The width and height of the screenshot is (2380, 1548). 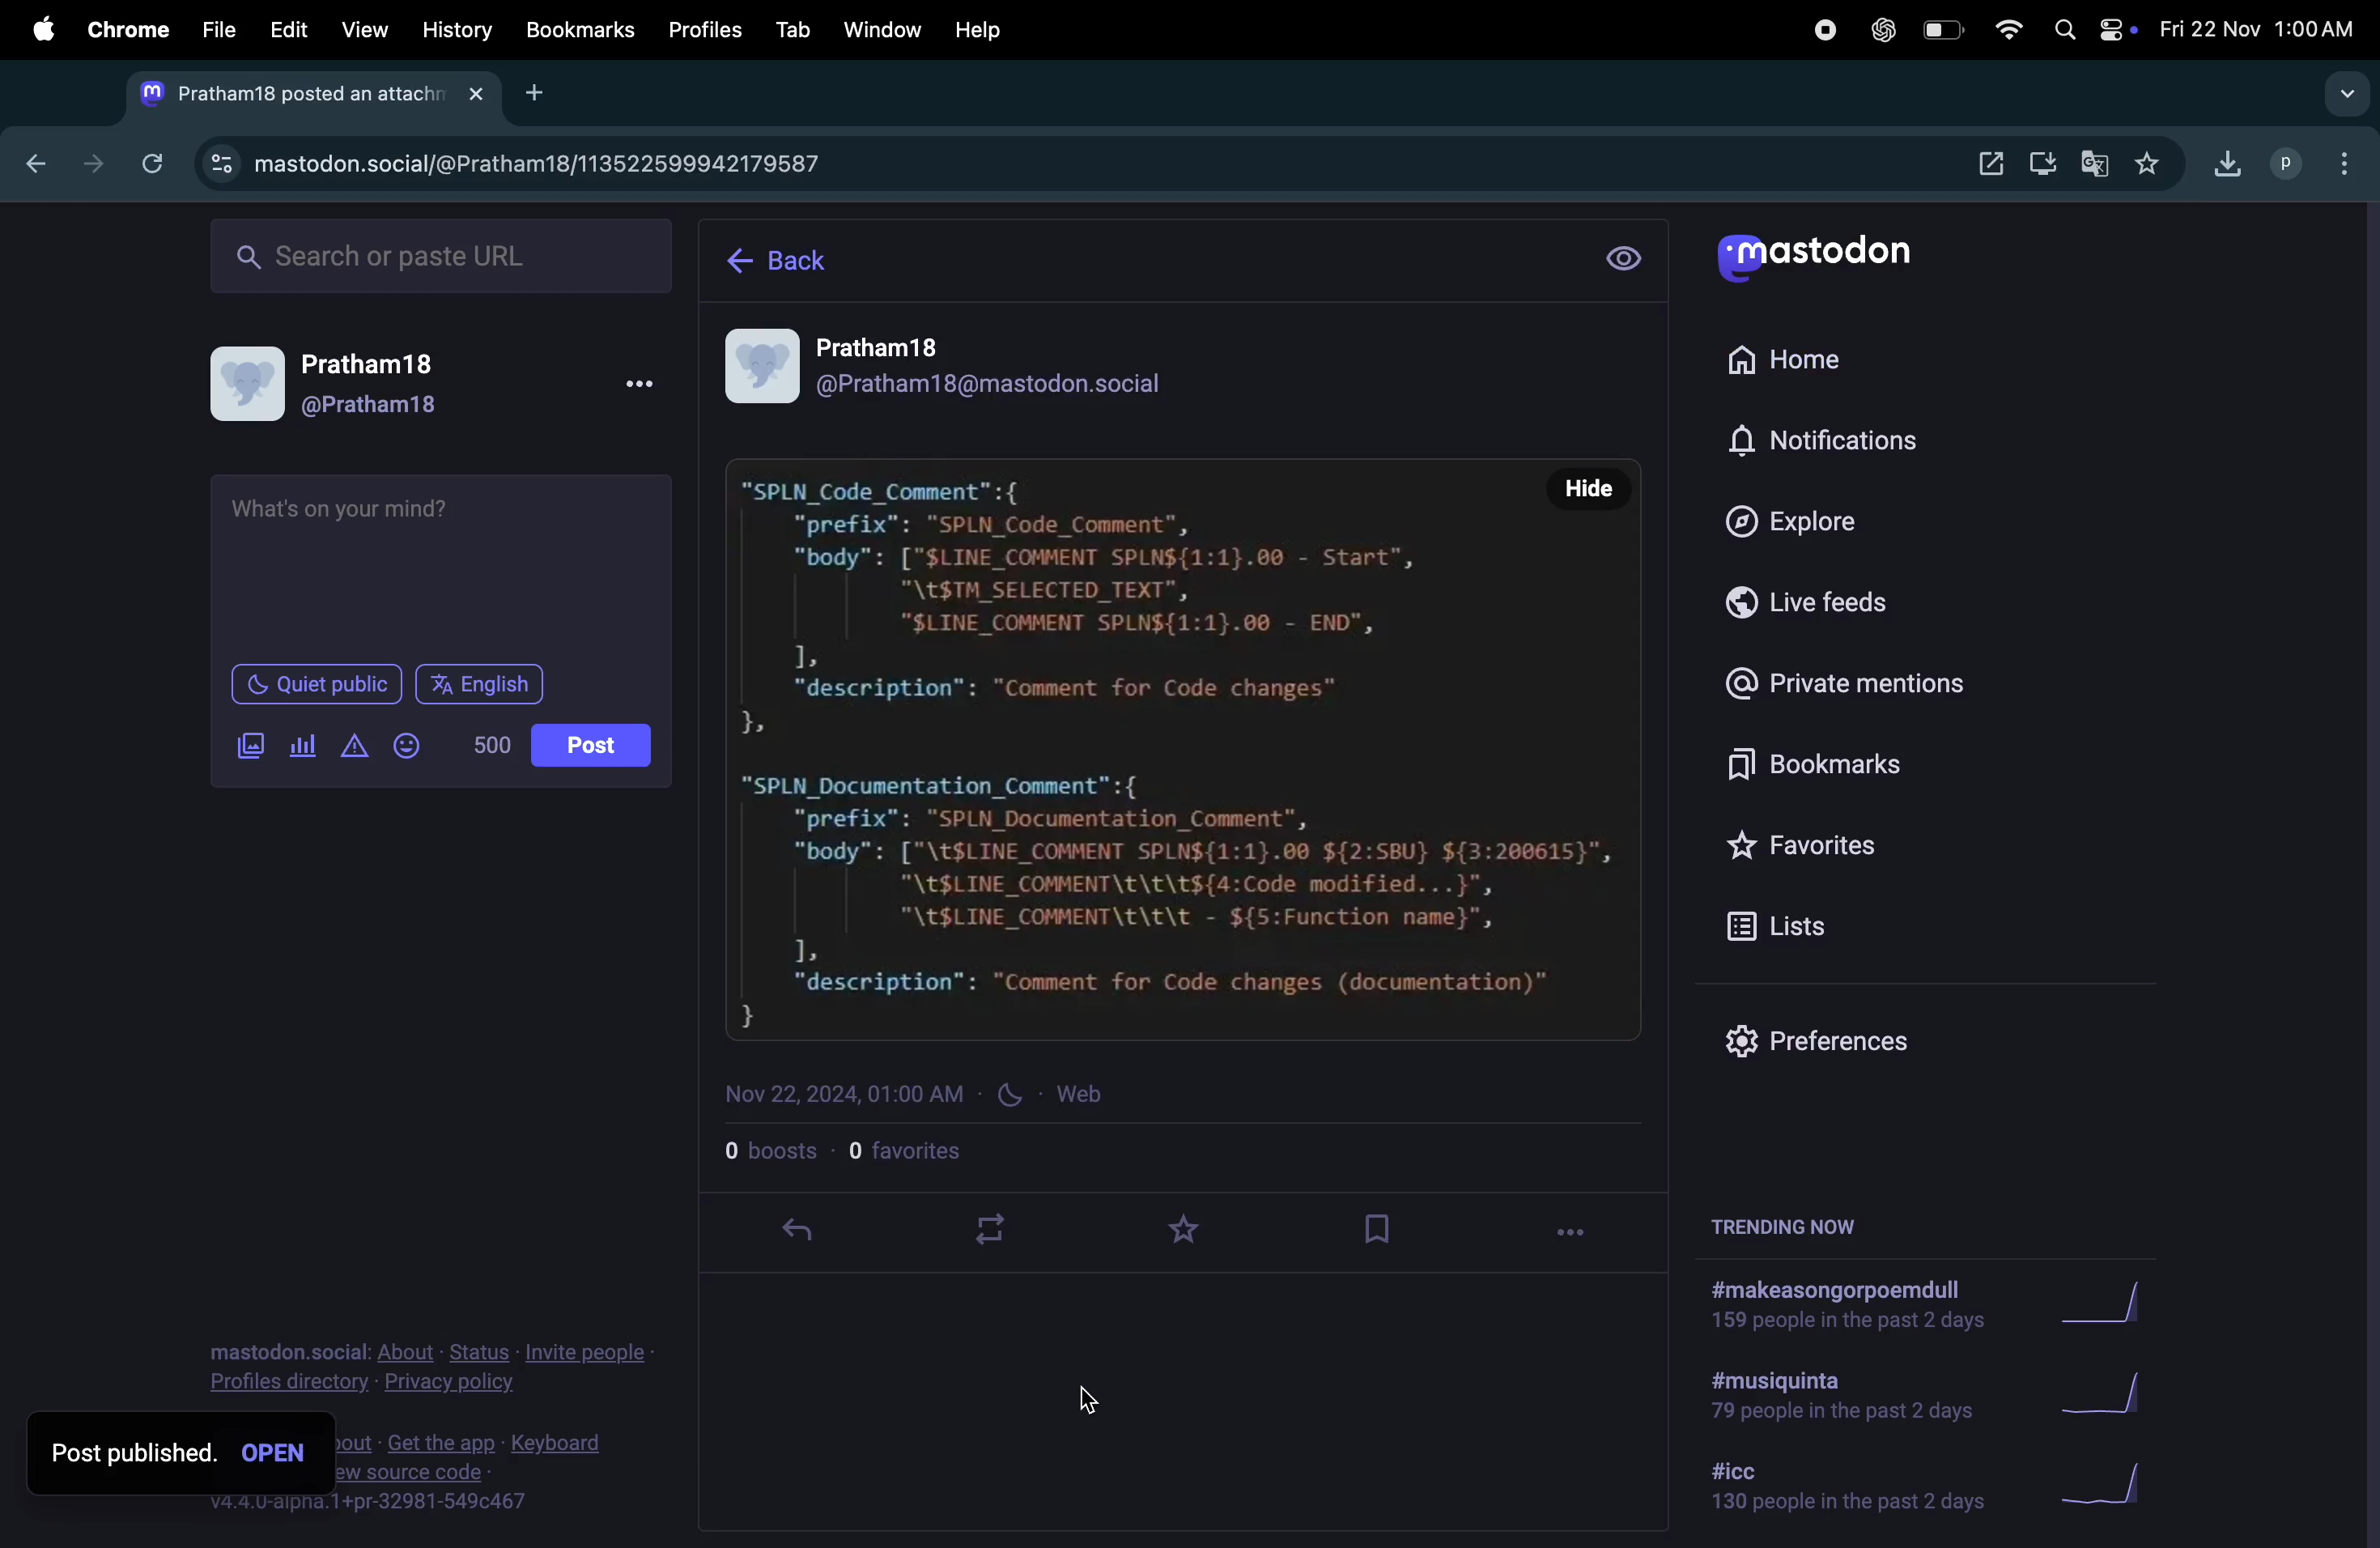 I want to click on Pratham18, so click(x=373, y=365).